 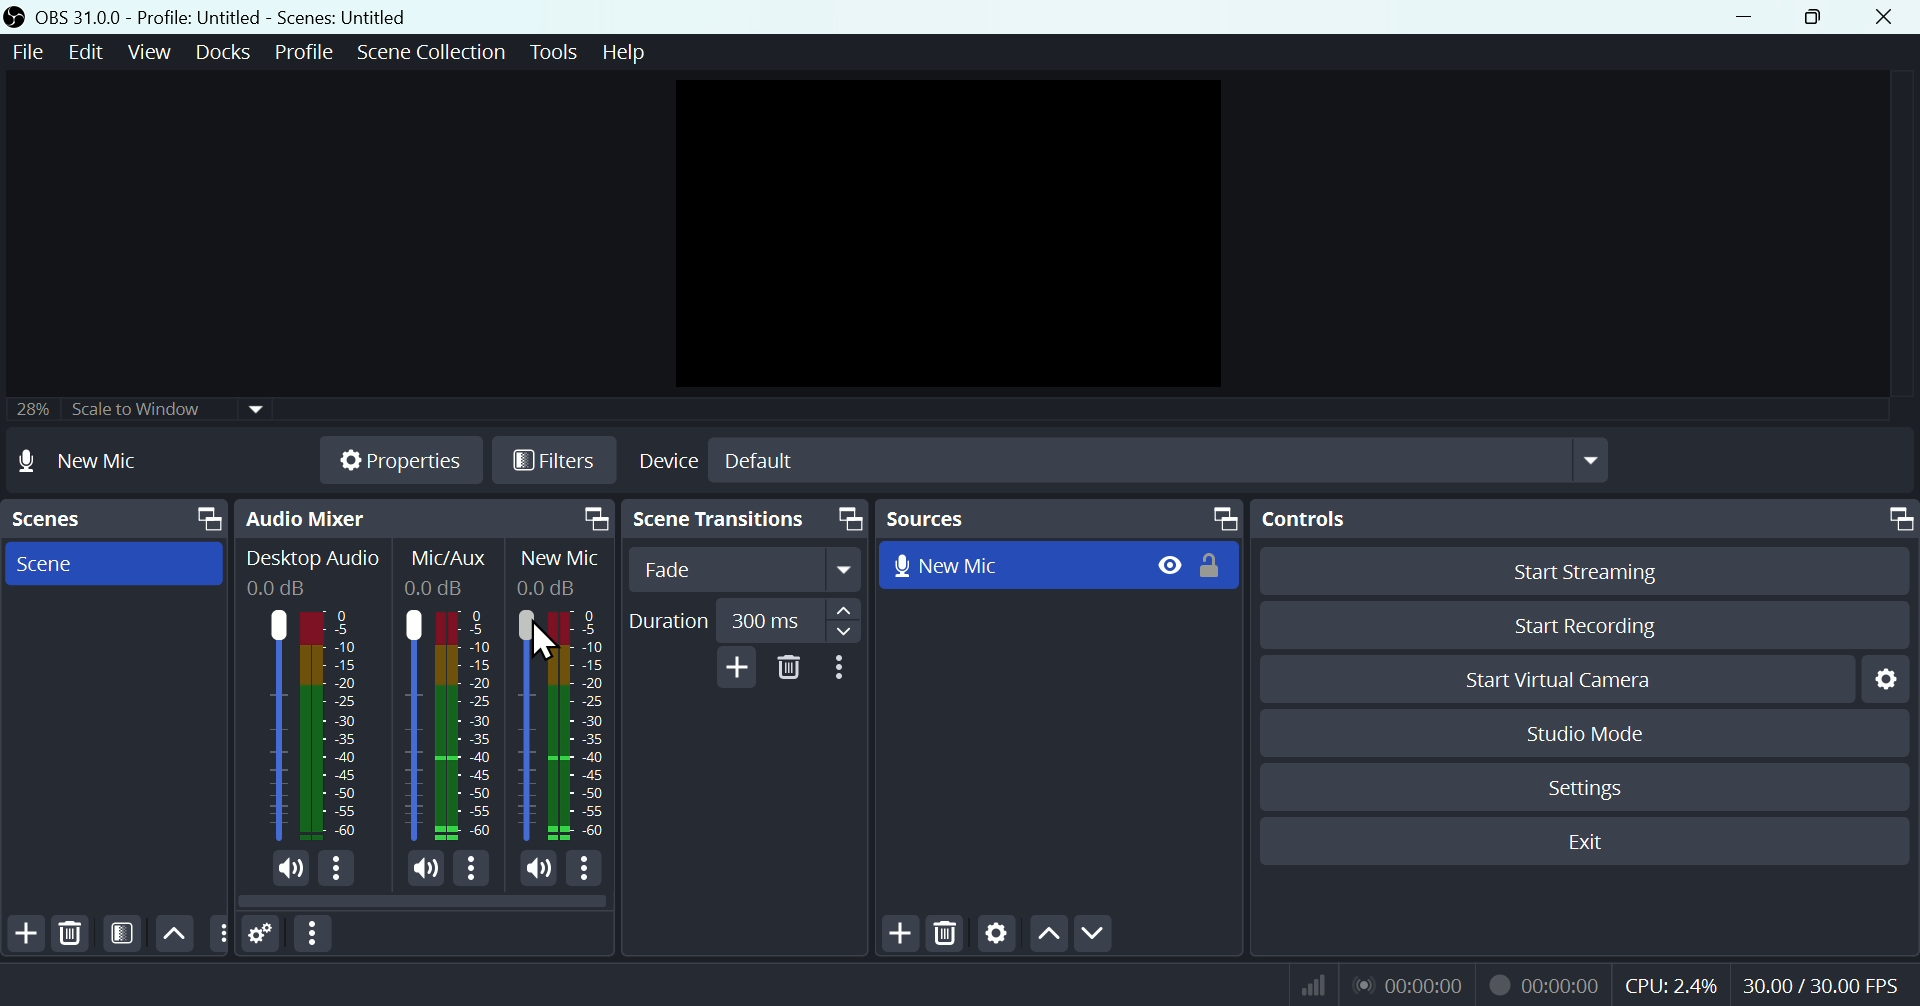 I want to click on Settings, so click(x=997, y=936).